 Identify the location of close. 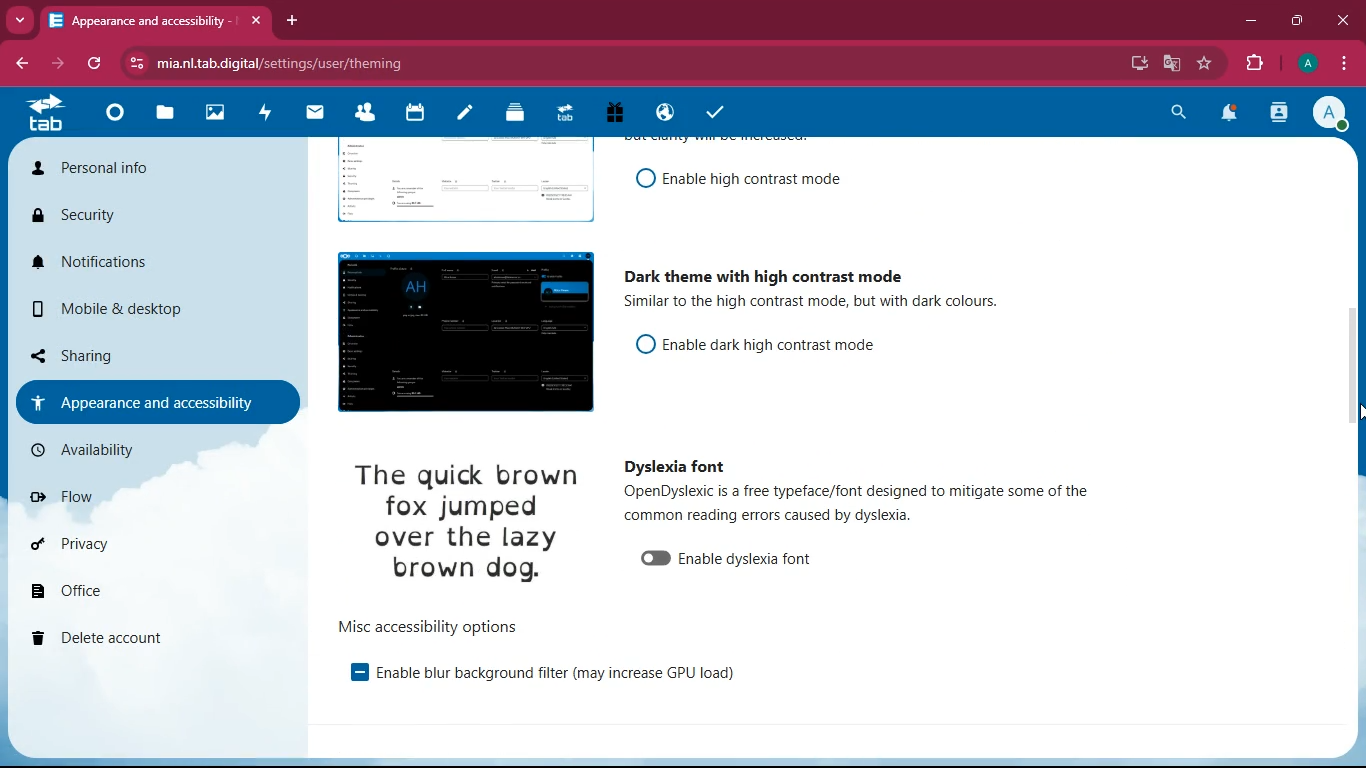
(258, 21).